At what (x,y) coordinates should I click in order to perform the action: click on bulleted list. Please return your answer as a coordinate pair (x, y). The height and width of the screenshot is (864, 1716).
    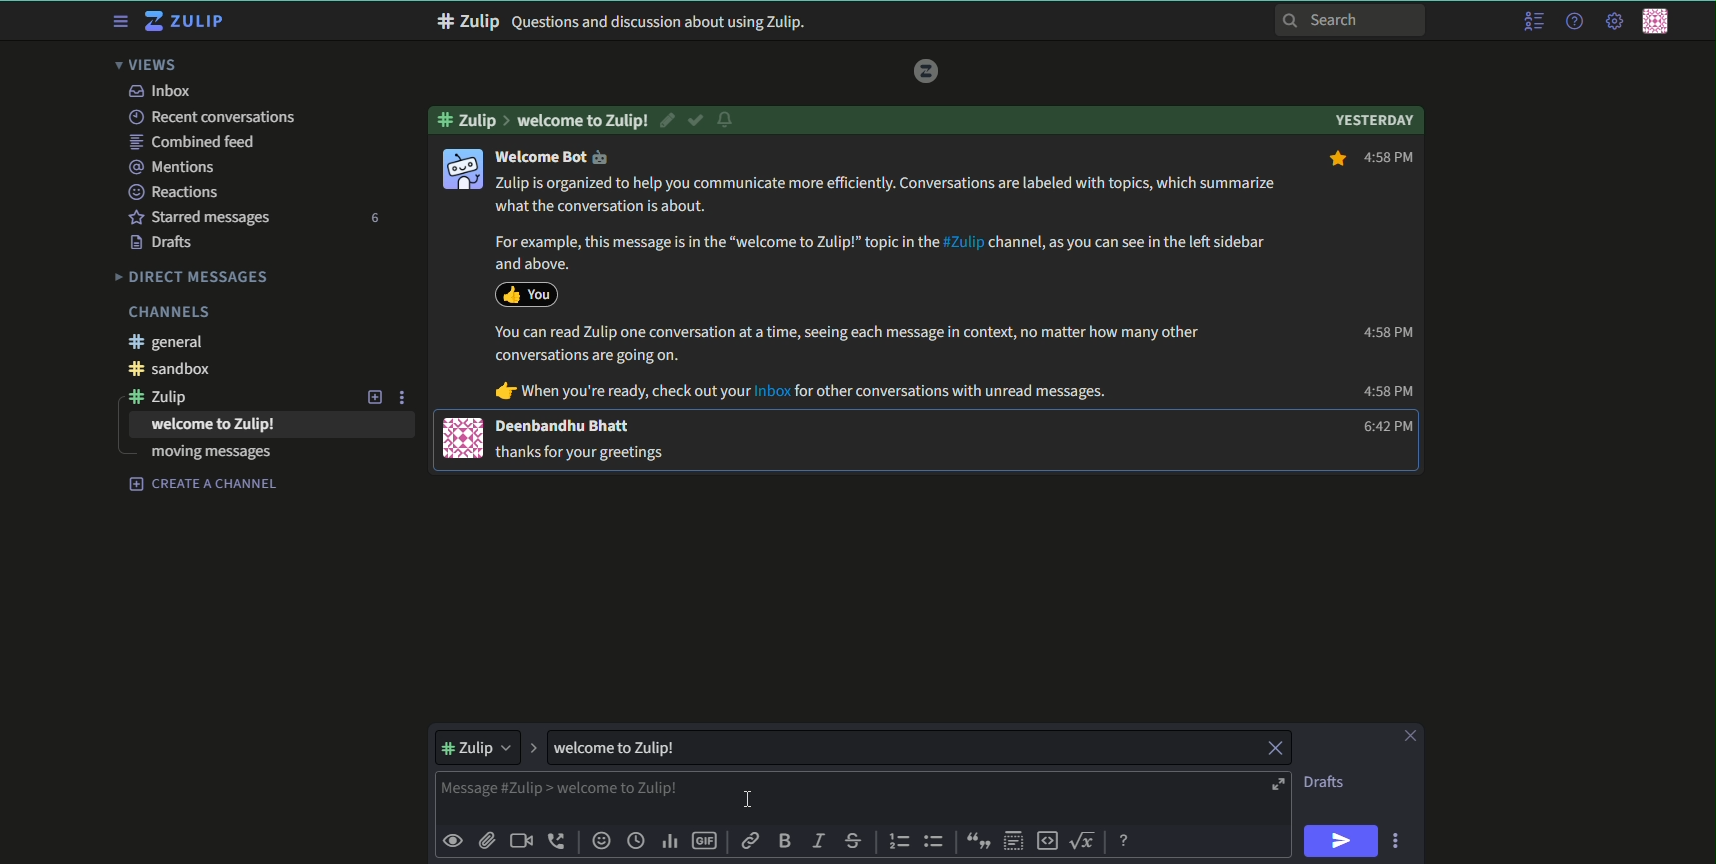
    Looking at the image, I should click on (934, 841).